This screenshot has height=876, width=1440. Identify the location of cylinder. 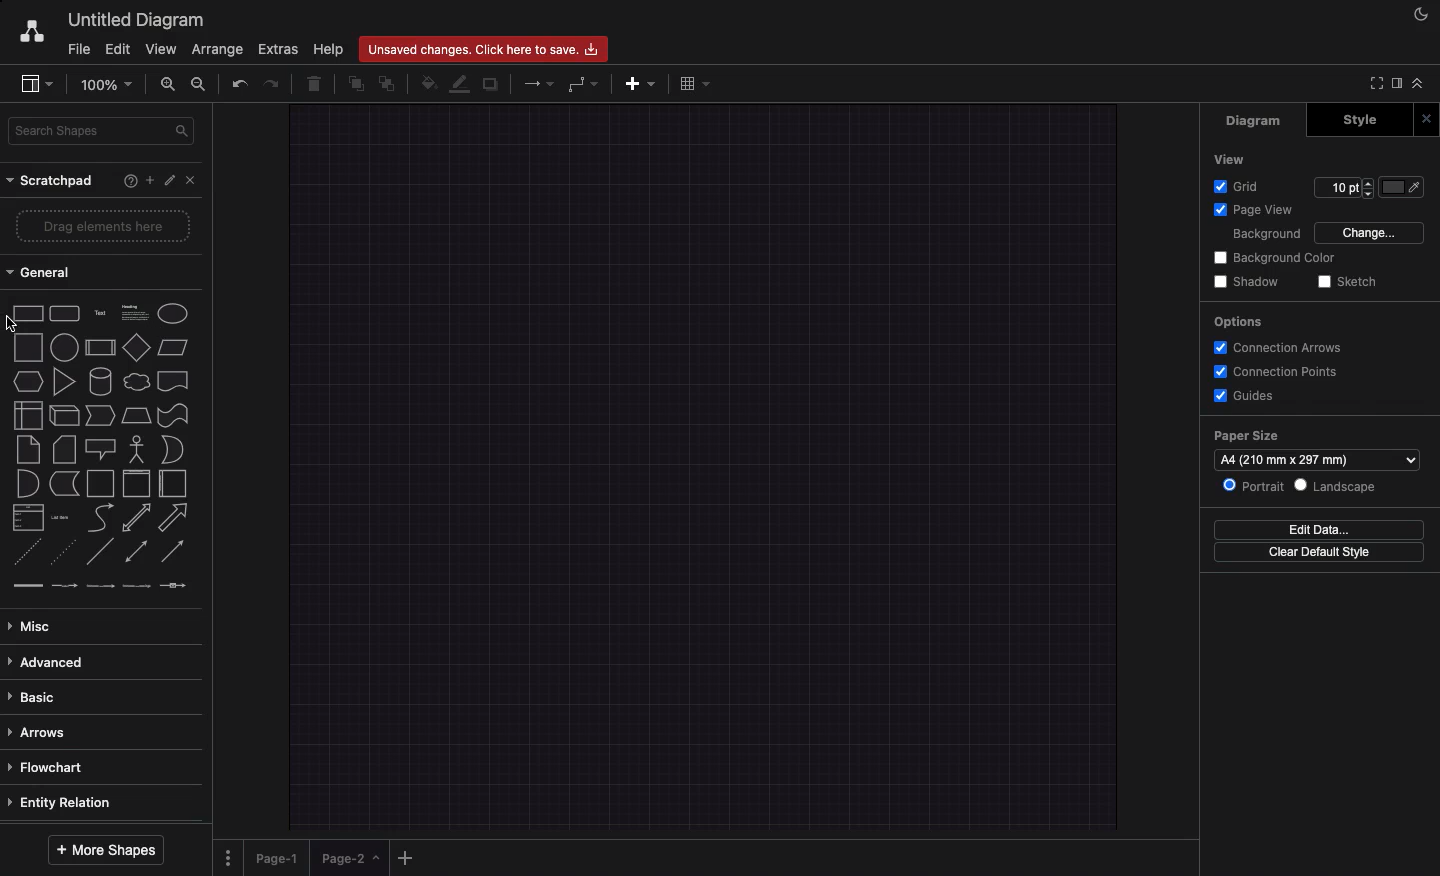
(100, 380).